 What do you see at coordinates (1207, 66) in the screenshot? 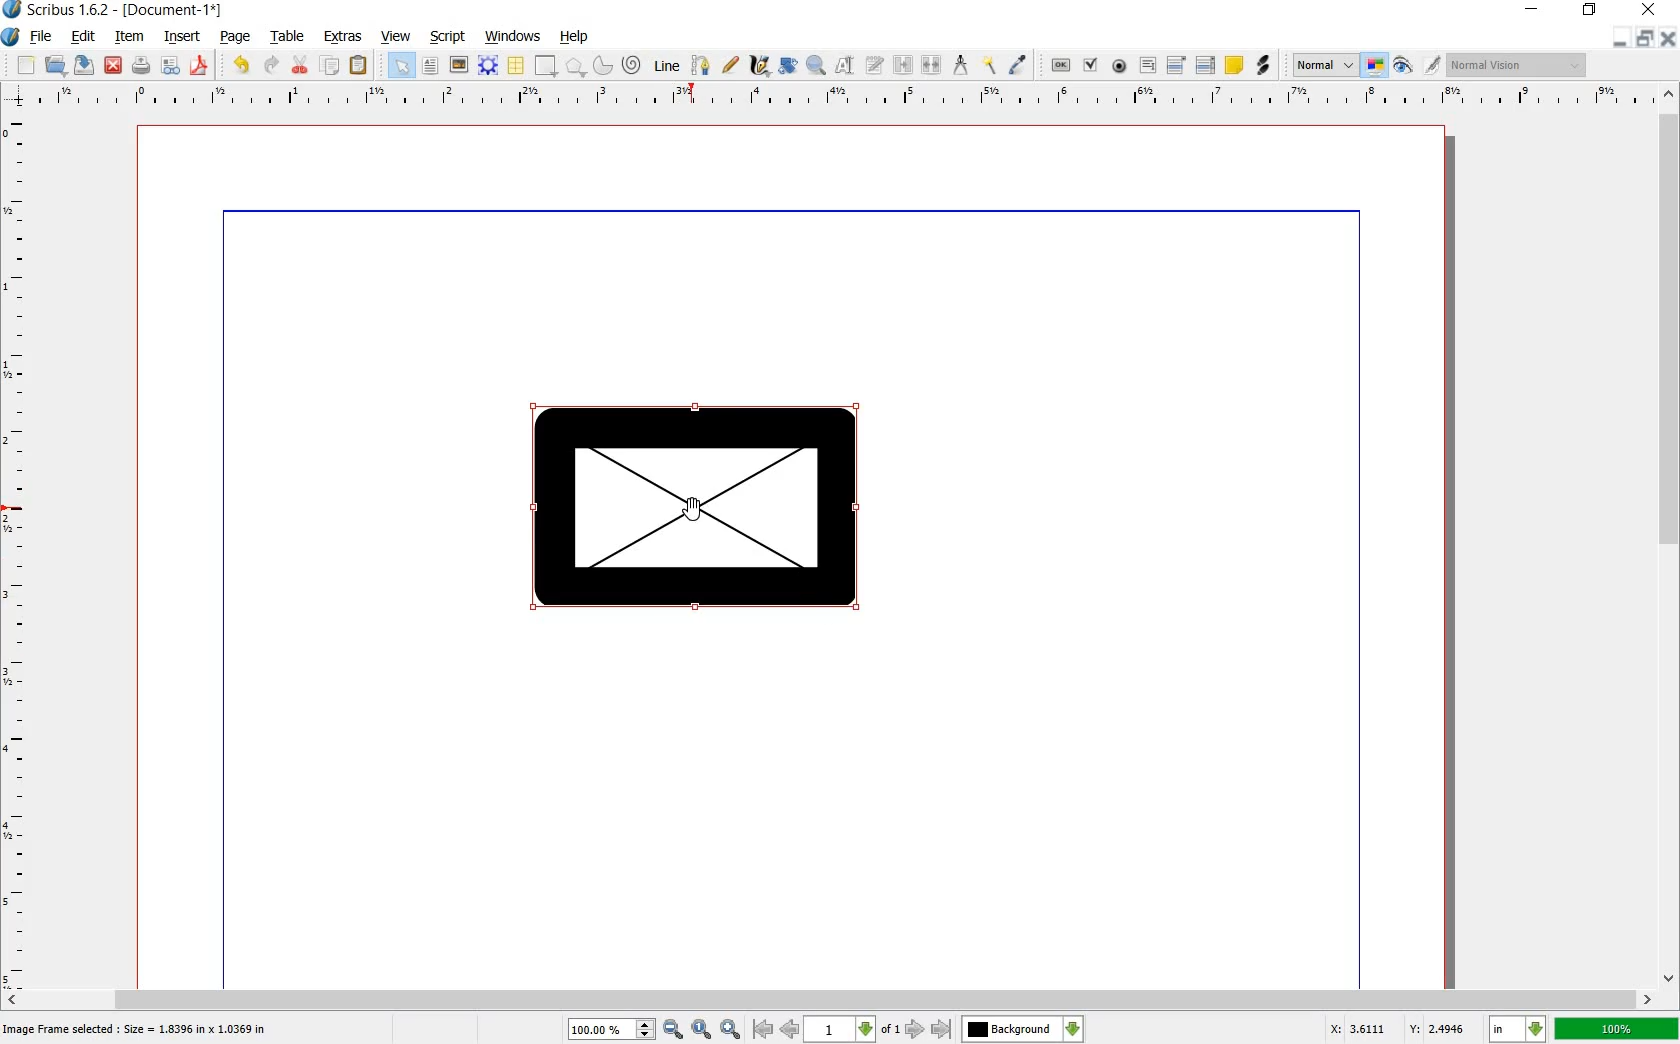
I see `pdf list box` at bounding box center [1207, 66].